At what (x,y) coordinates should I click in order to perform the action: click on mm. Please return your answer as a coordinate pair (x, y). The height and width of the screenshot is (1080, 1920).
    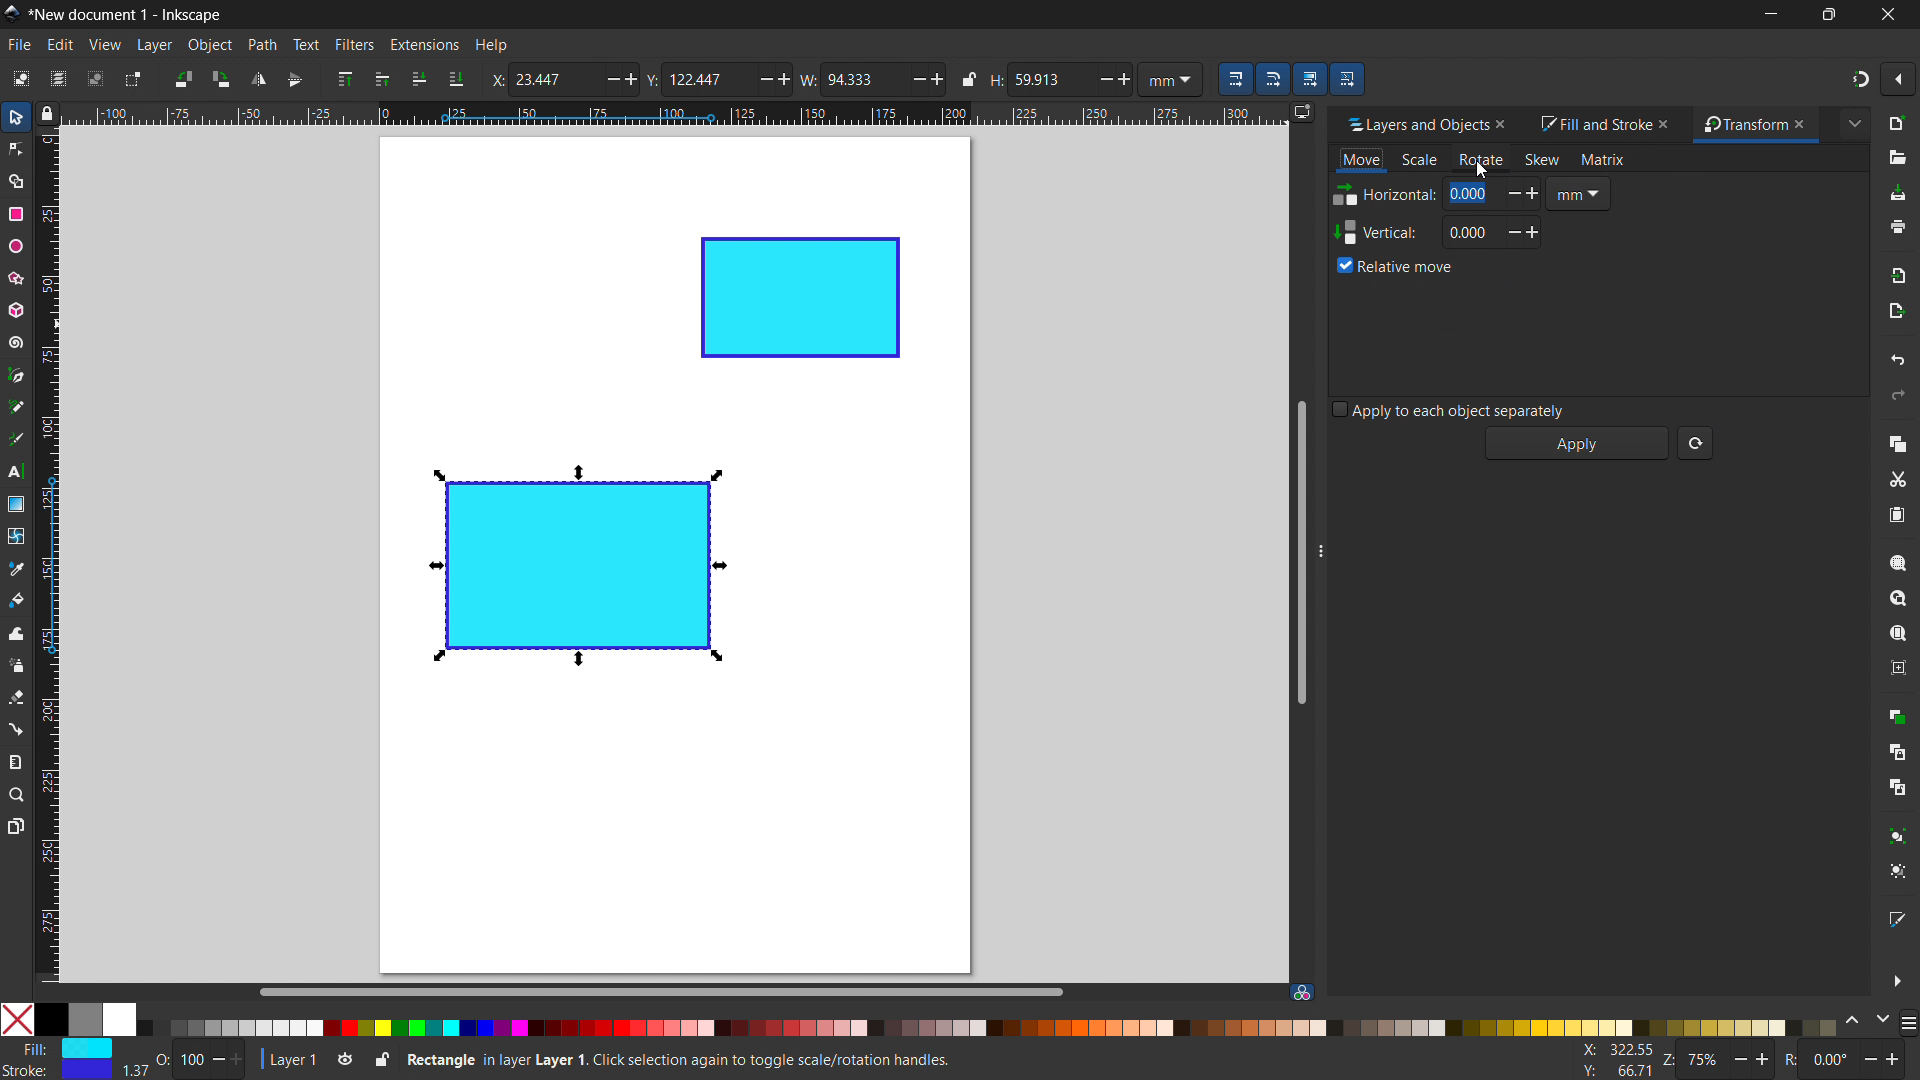
    Looking at the image, I should click on (1580, 194).